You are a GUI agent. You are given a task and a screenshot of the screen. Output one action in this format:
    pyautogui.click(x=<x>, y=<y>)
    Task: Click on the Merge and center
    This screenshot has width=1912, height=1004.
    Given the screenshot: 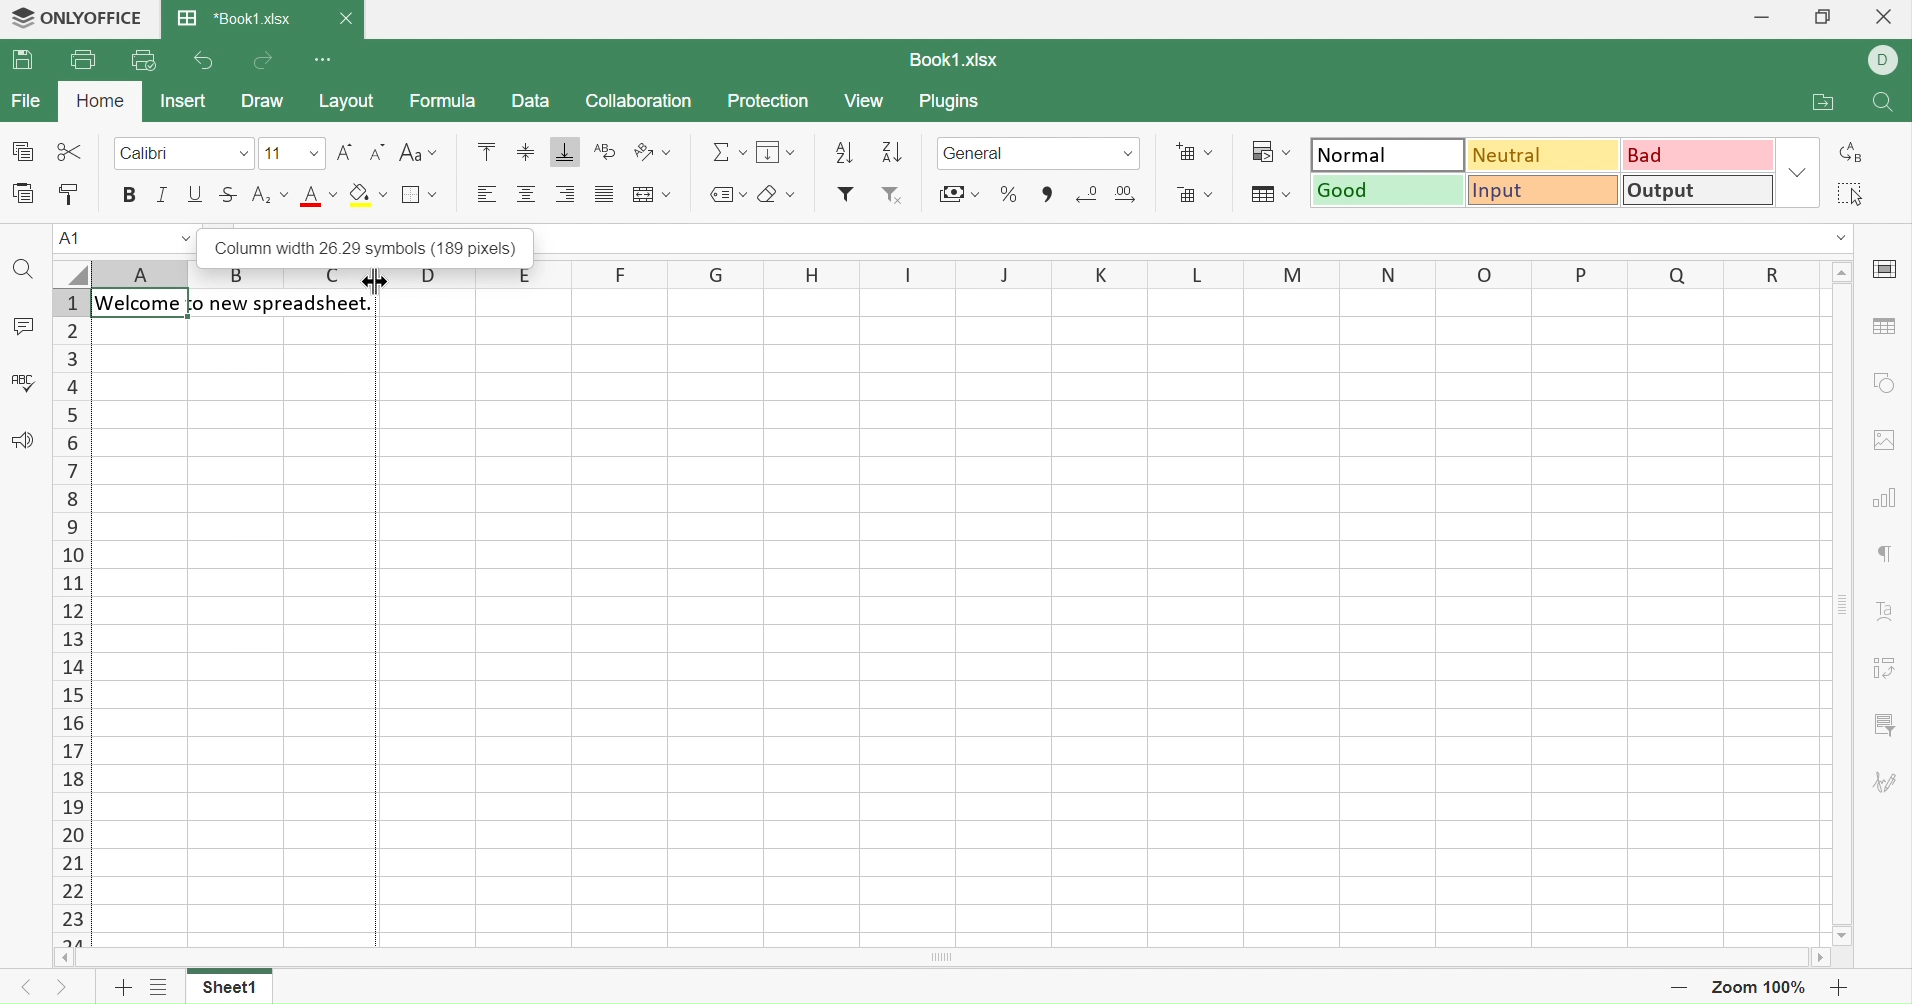 What is the action you would take?
    pyautogui.click(x=653, y=194)
    